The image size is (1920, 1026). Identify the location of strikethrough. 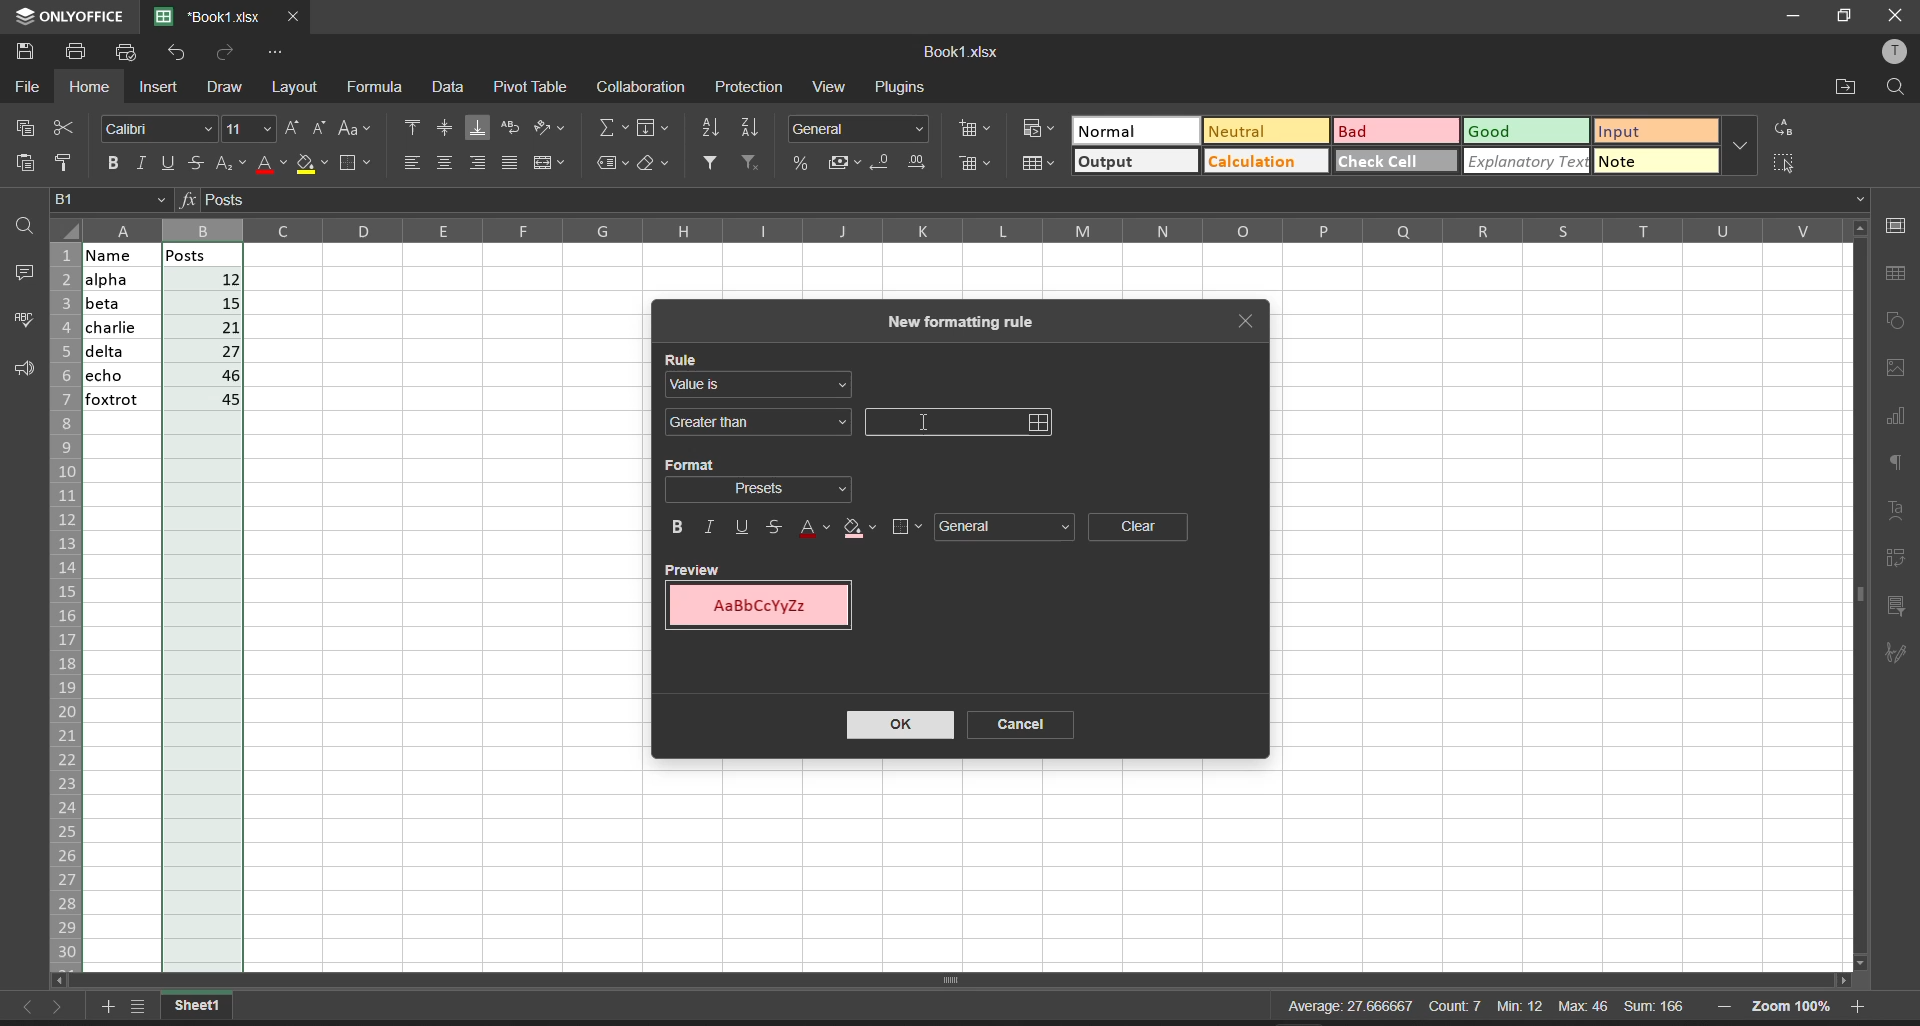
(776, 528).